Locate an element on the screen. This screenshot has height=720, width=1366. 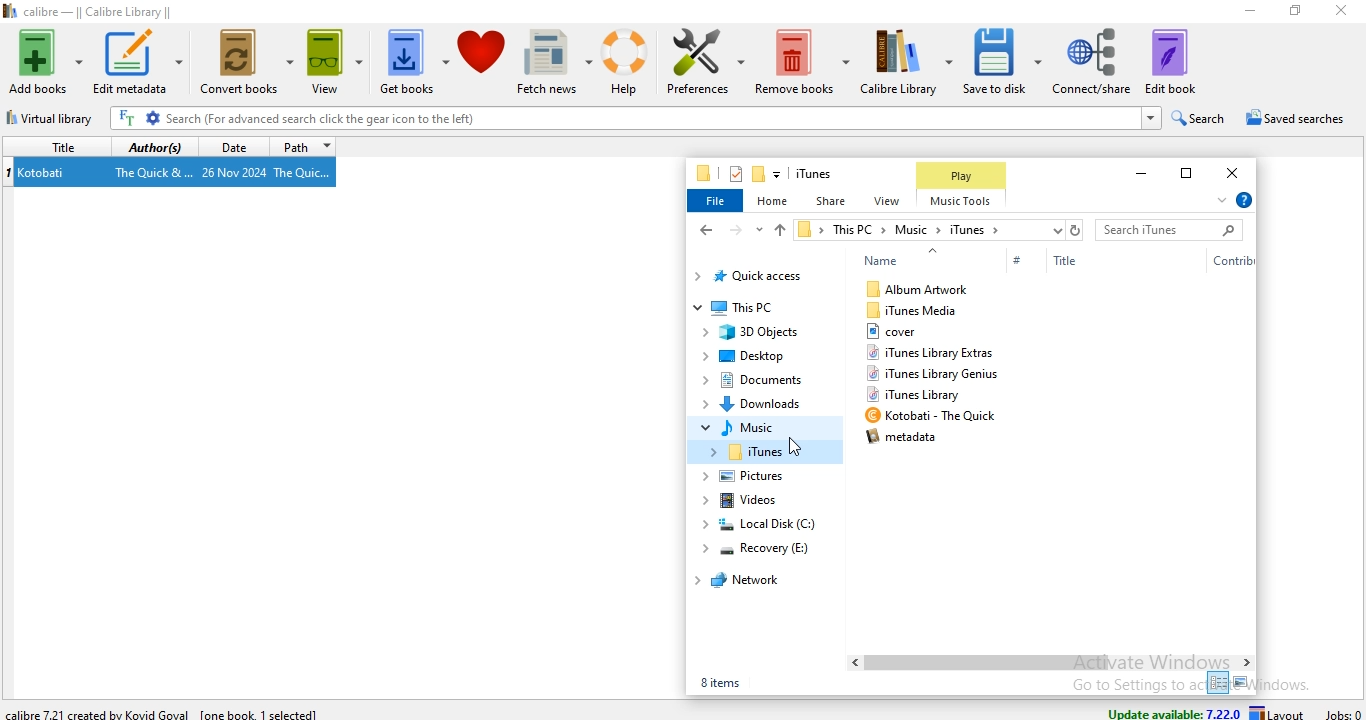
Name is located at coordinates (877, 261).